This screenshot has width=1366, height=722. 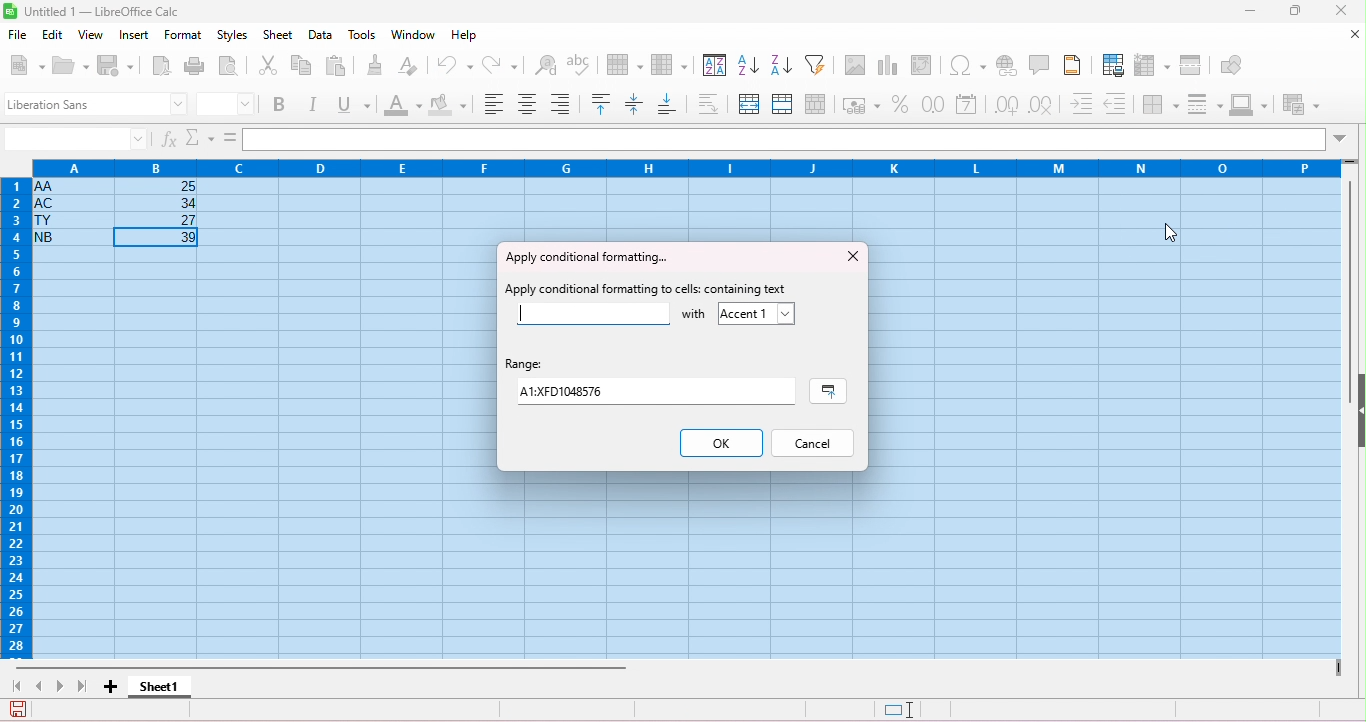 I want to click on font style, so click(x=94, y=103).